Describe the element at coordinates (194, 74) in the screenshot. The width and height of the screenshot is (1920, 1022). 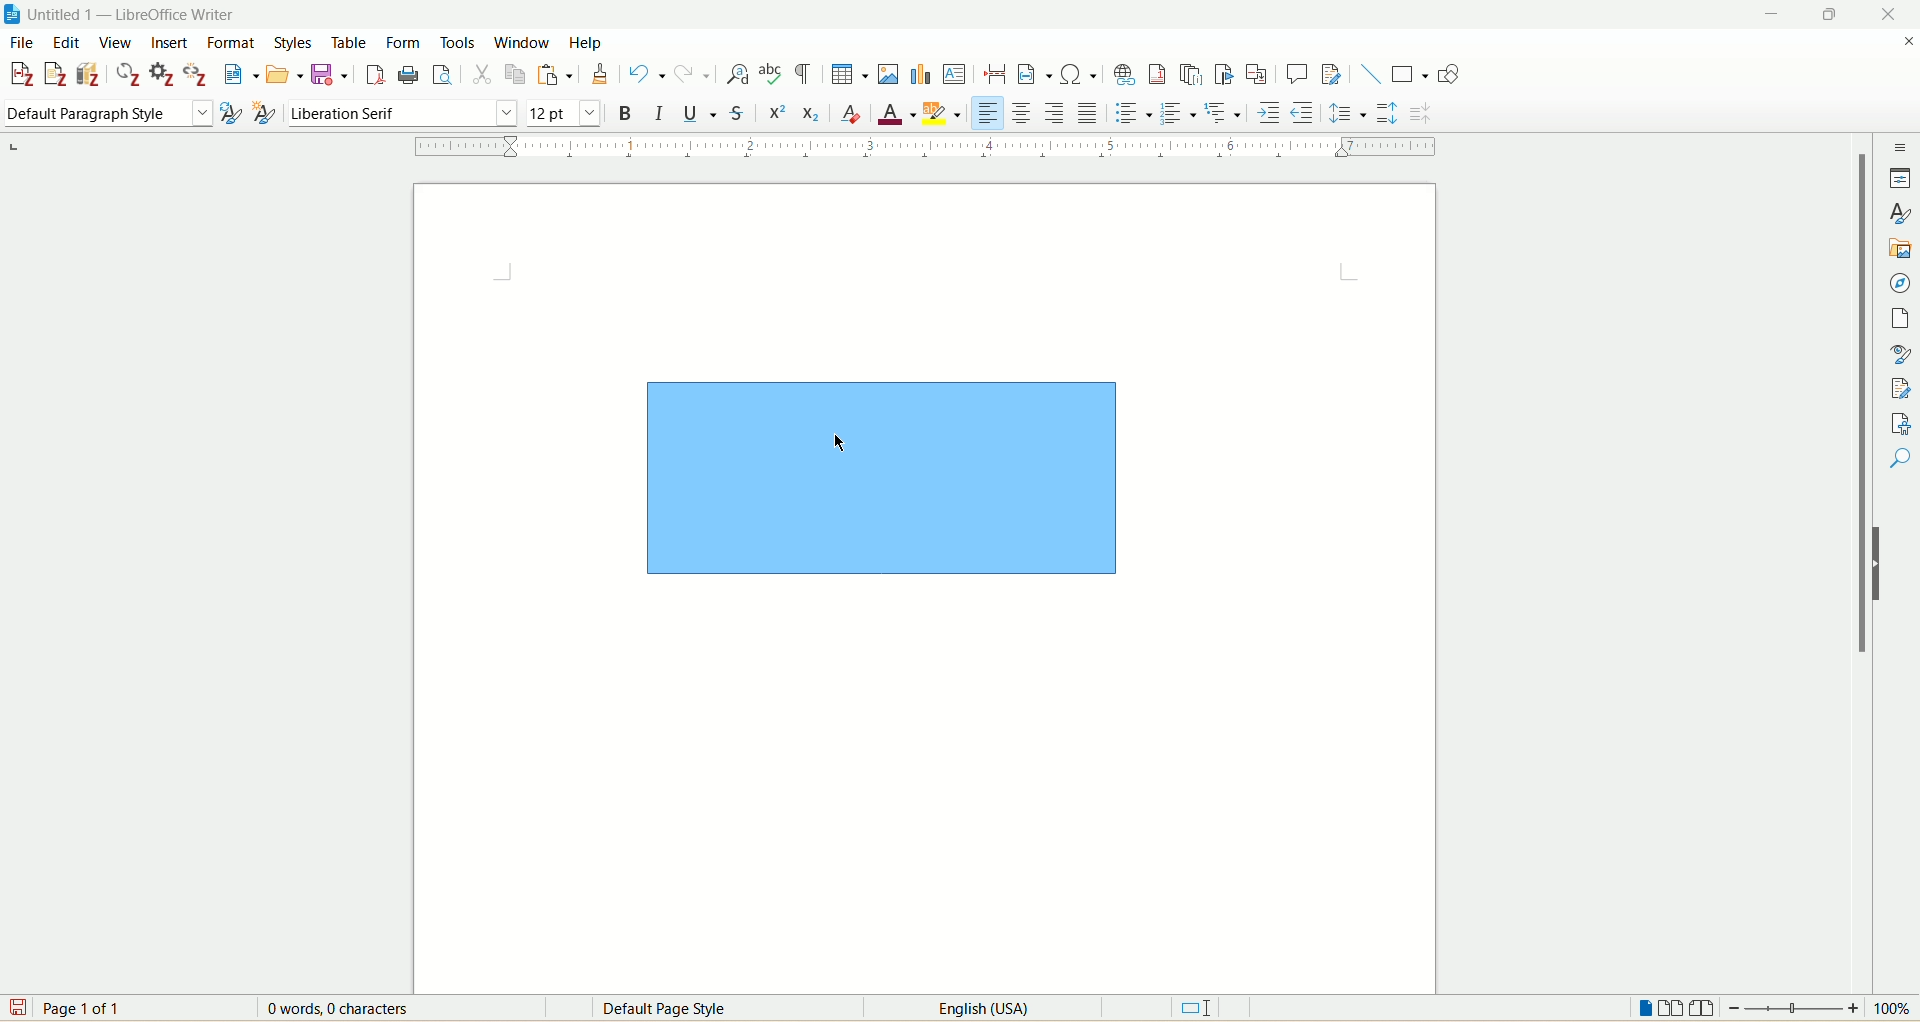
I see `unlink citation` at that location.